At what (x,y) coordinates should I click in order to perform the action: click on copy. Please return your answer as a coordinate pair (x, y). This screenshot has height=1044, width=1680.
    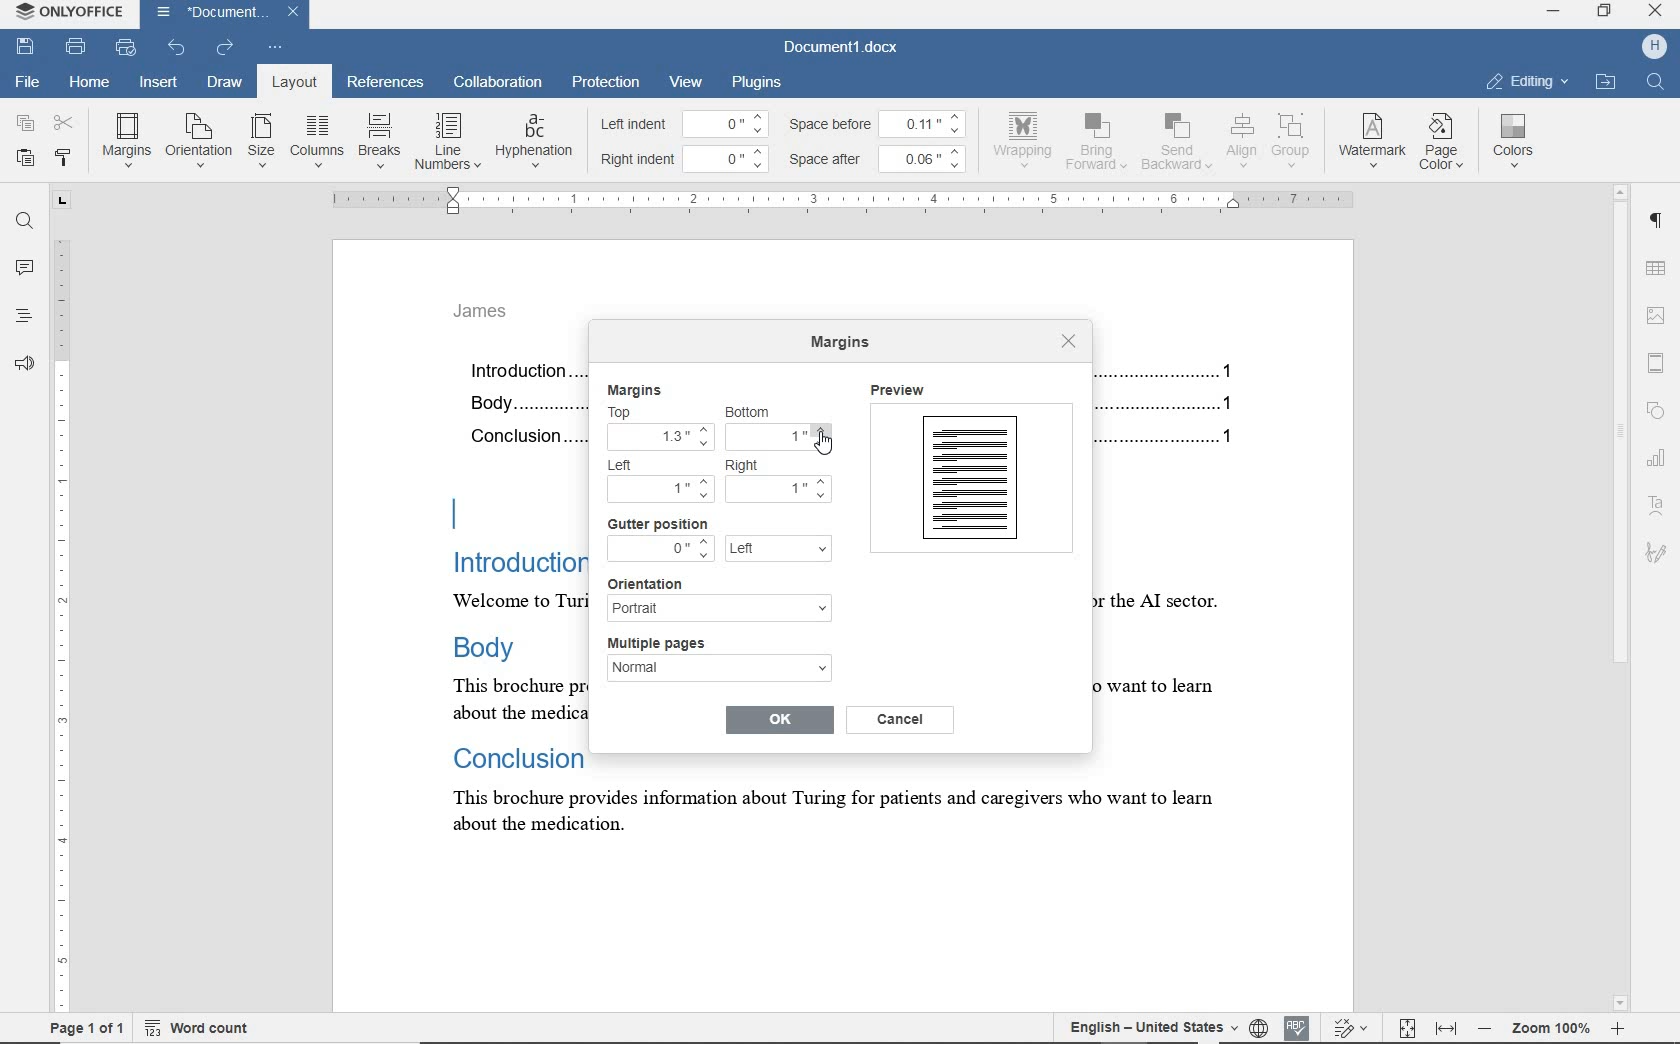
    Looking at the image, I should click on (26, 122).